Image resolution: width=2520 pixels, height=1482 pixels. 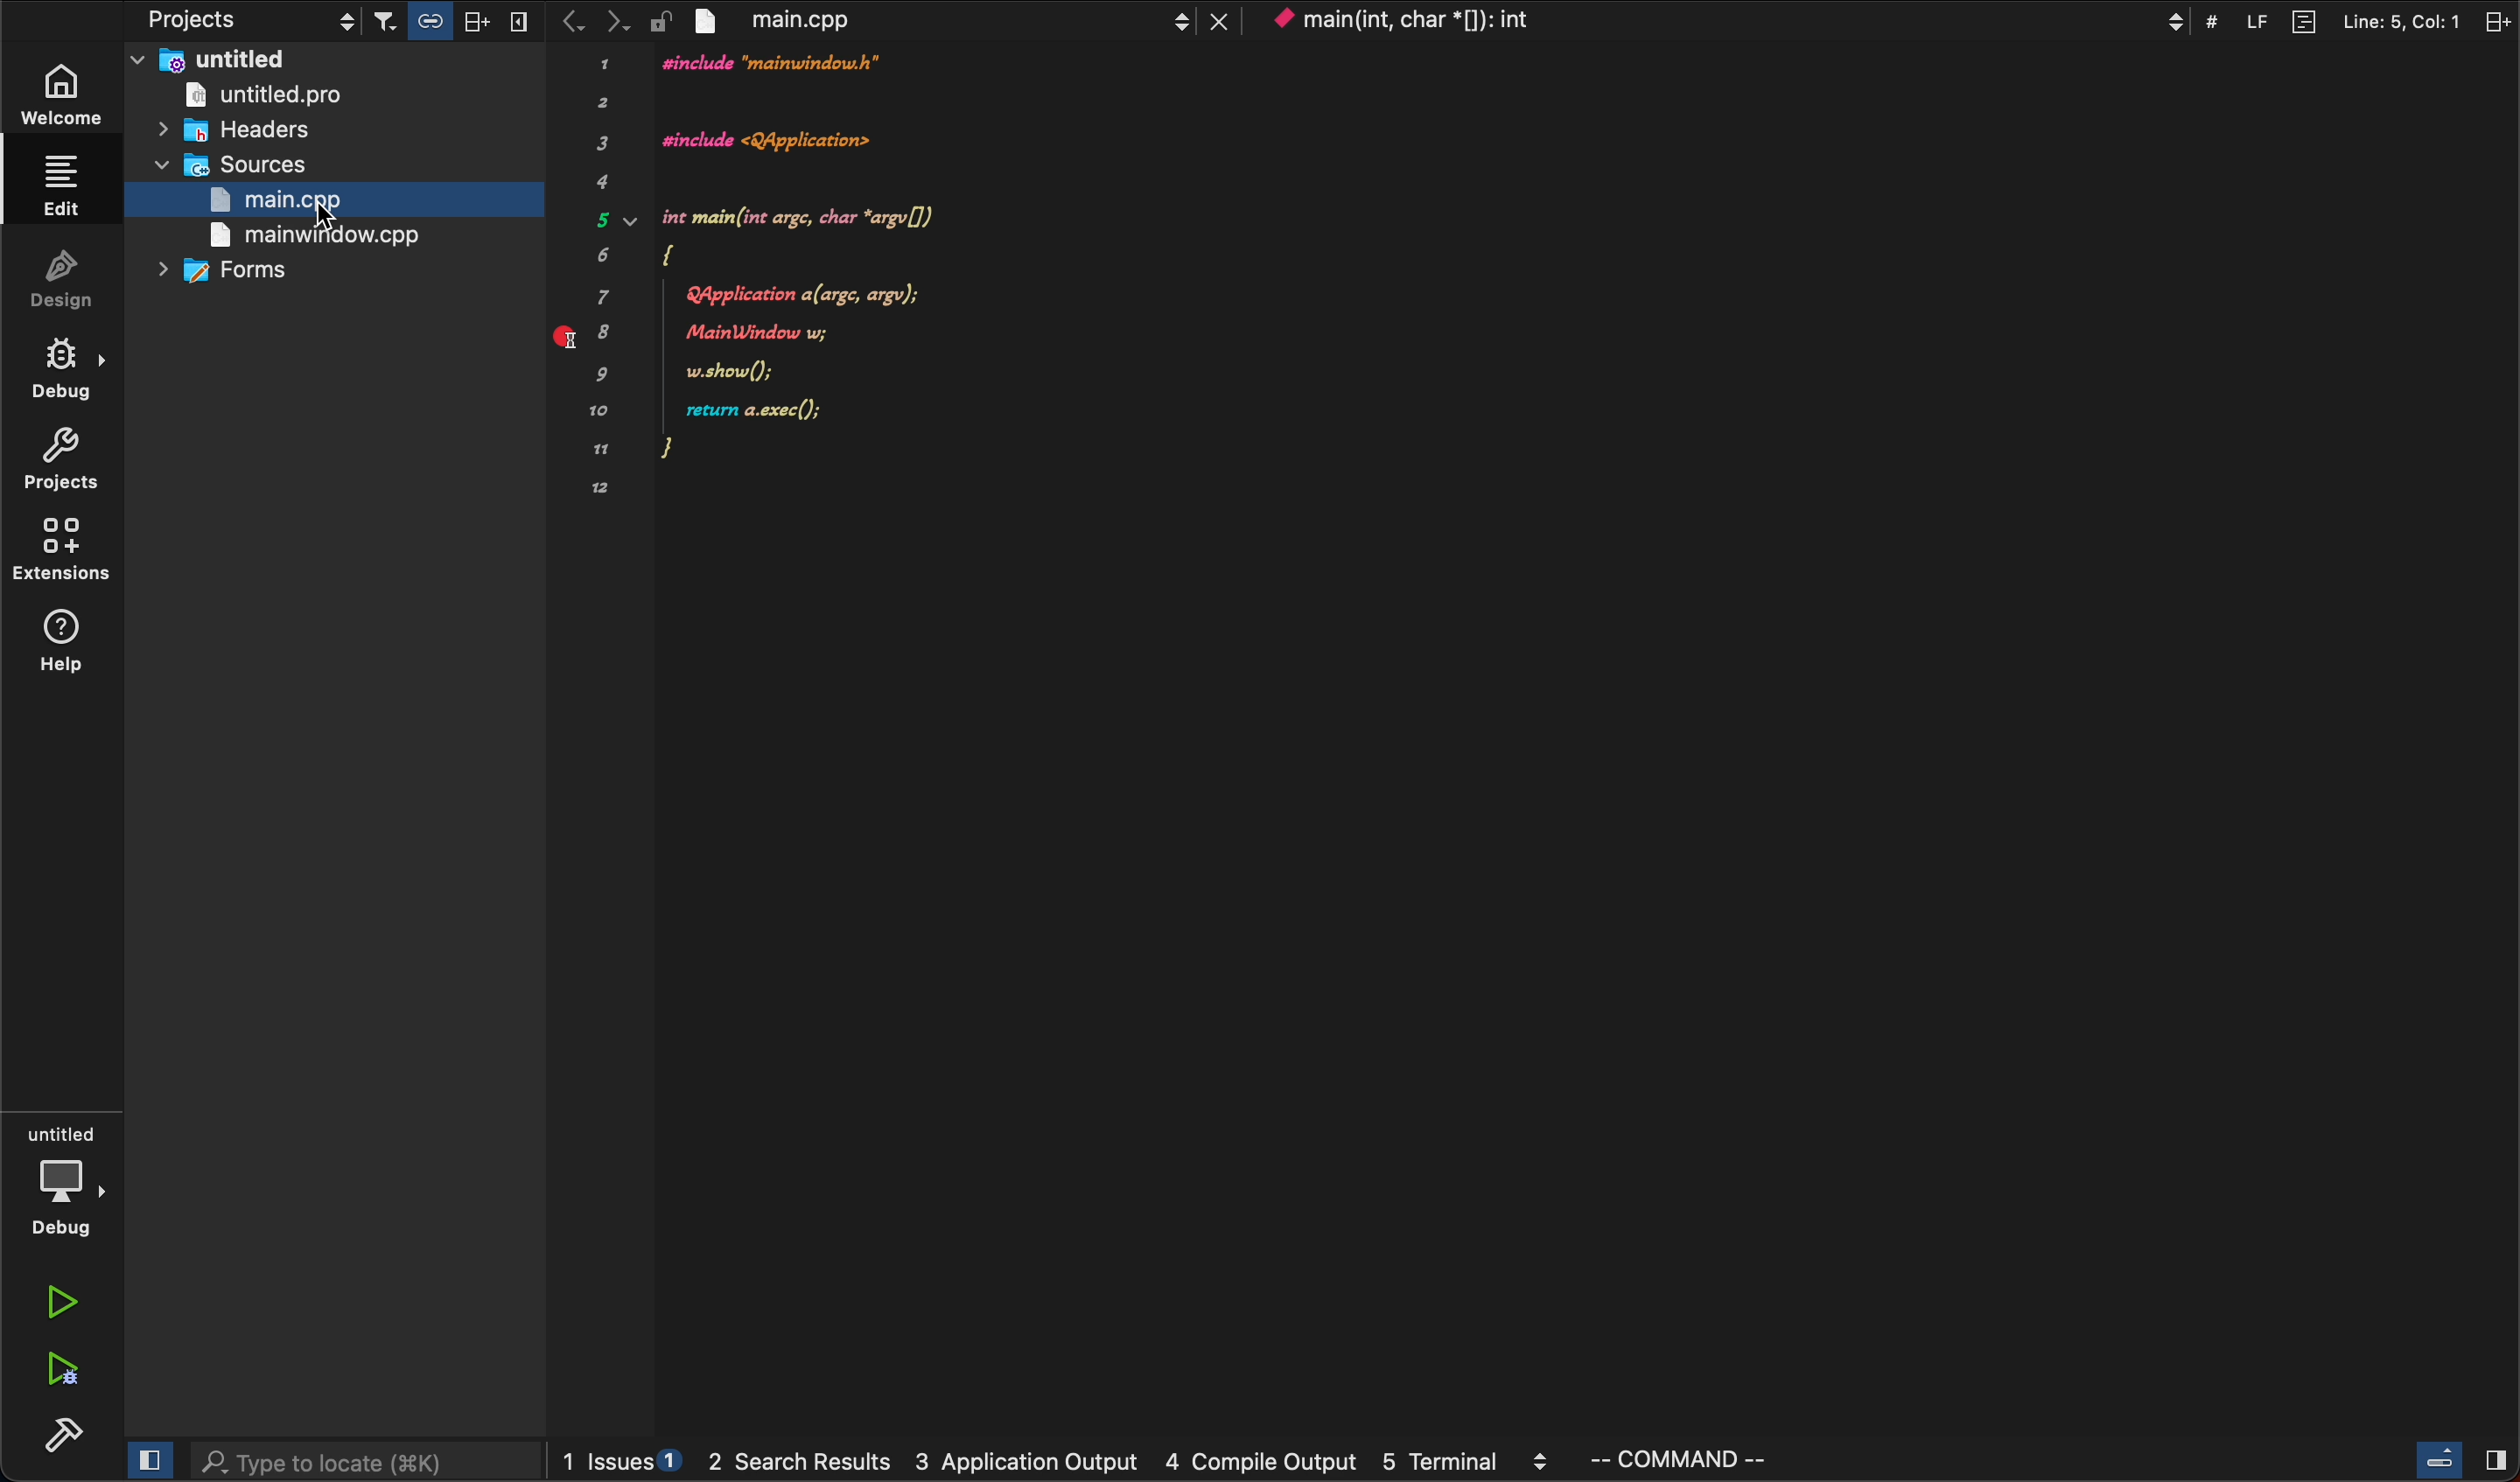 What do you see at coordinates (946, 22) in the screenshot?
I see `file tab` at bounding box center [946, 22].